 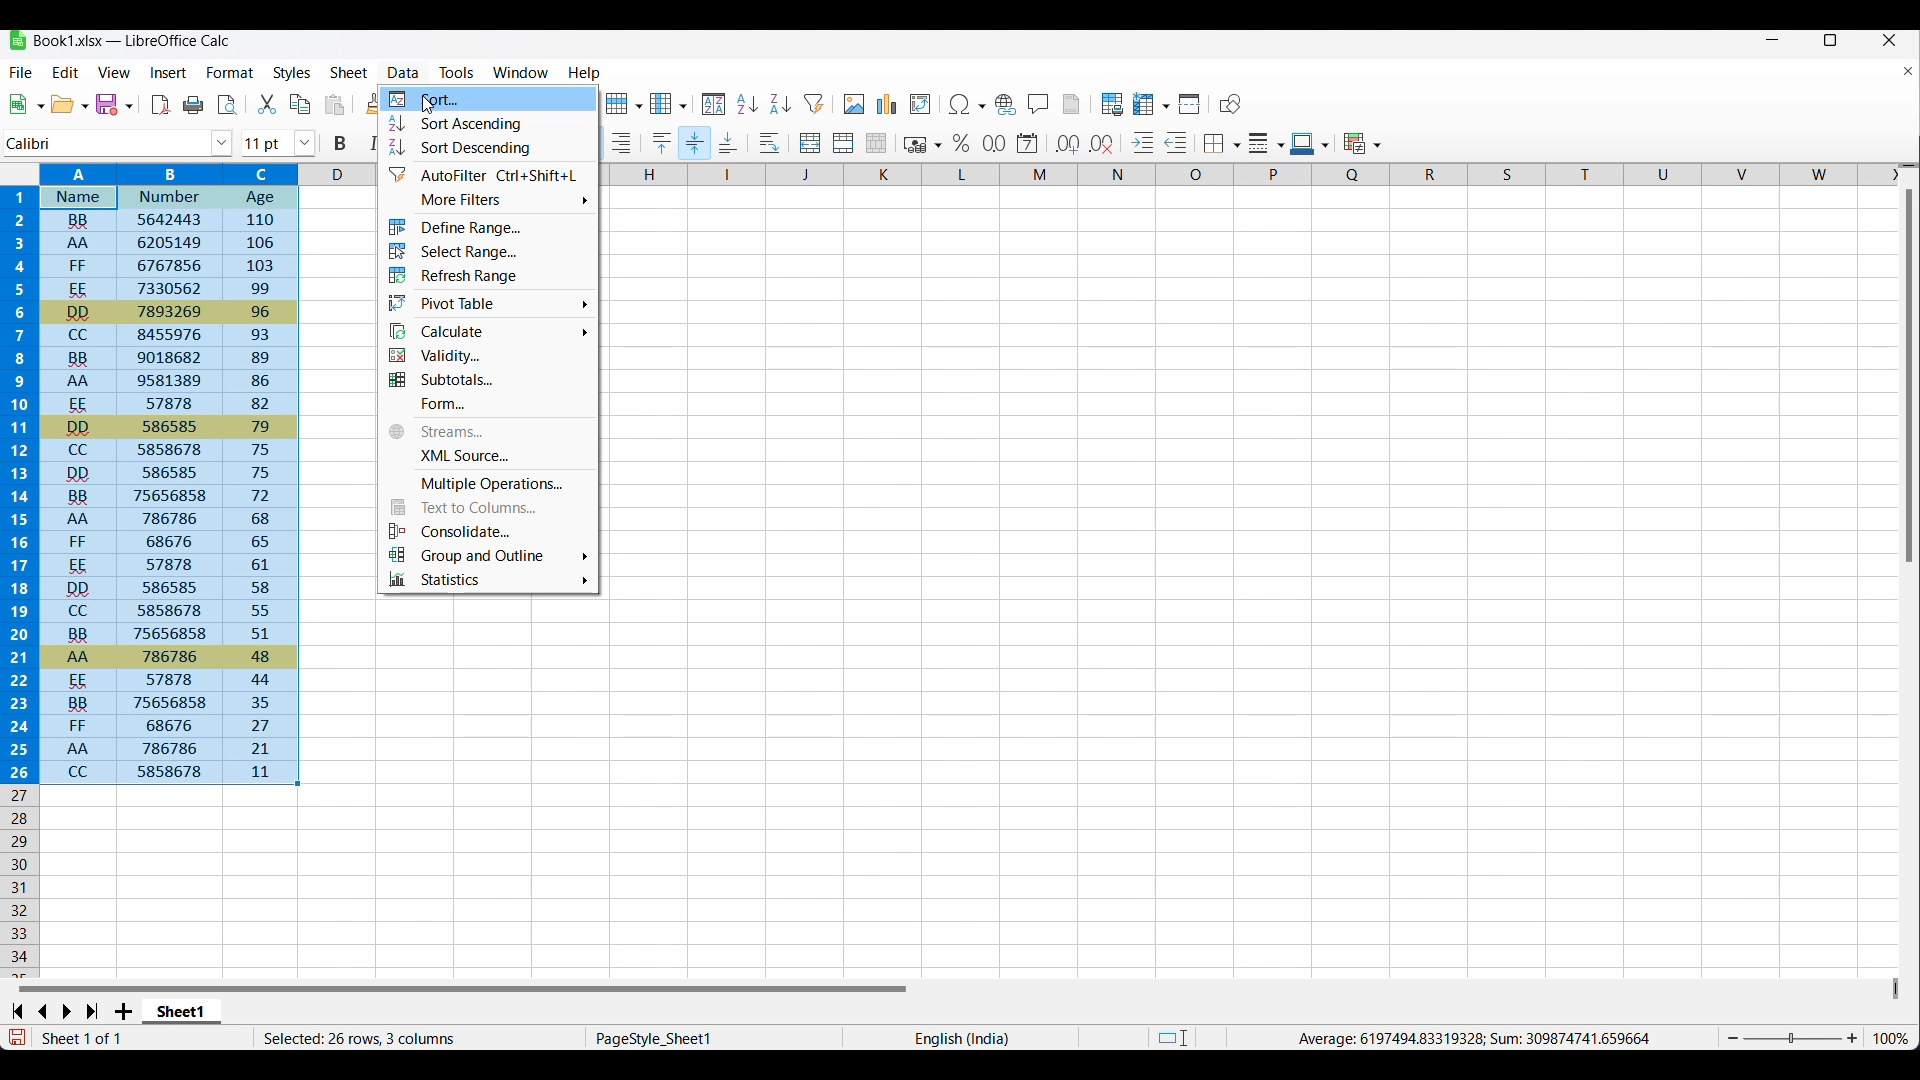 What do you see at coordinates (489, 123) in the screenshot?
I see `Sort ascending` at bounding box center [489, 123].